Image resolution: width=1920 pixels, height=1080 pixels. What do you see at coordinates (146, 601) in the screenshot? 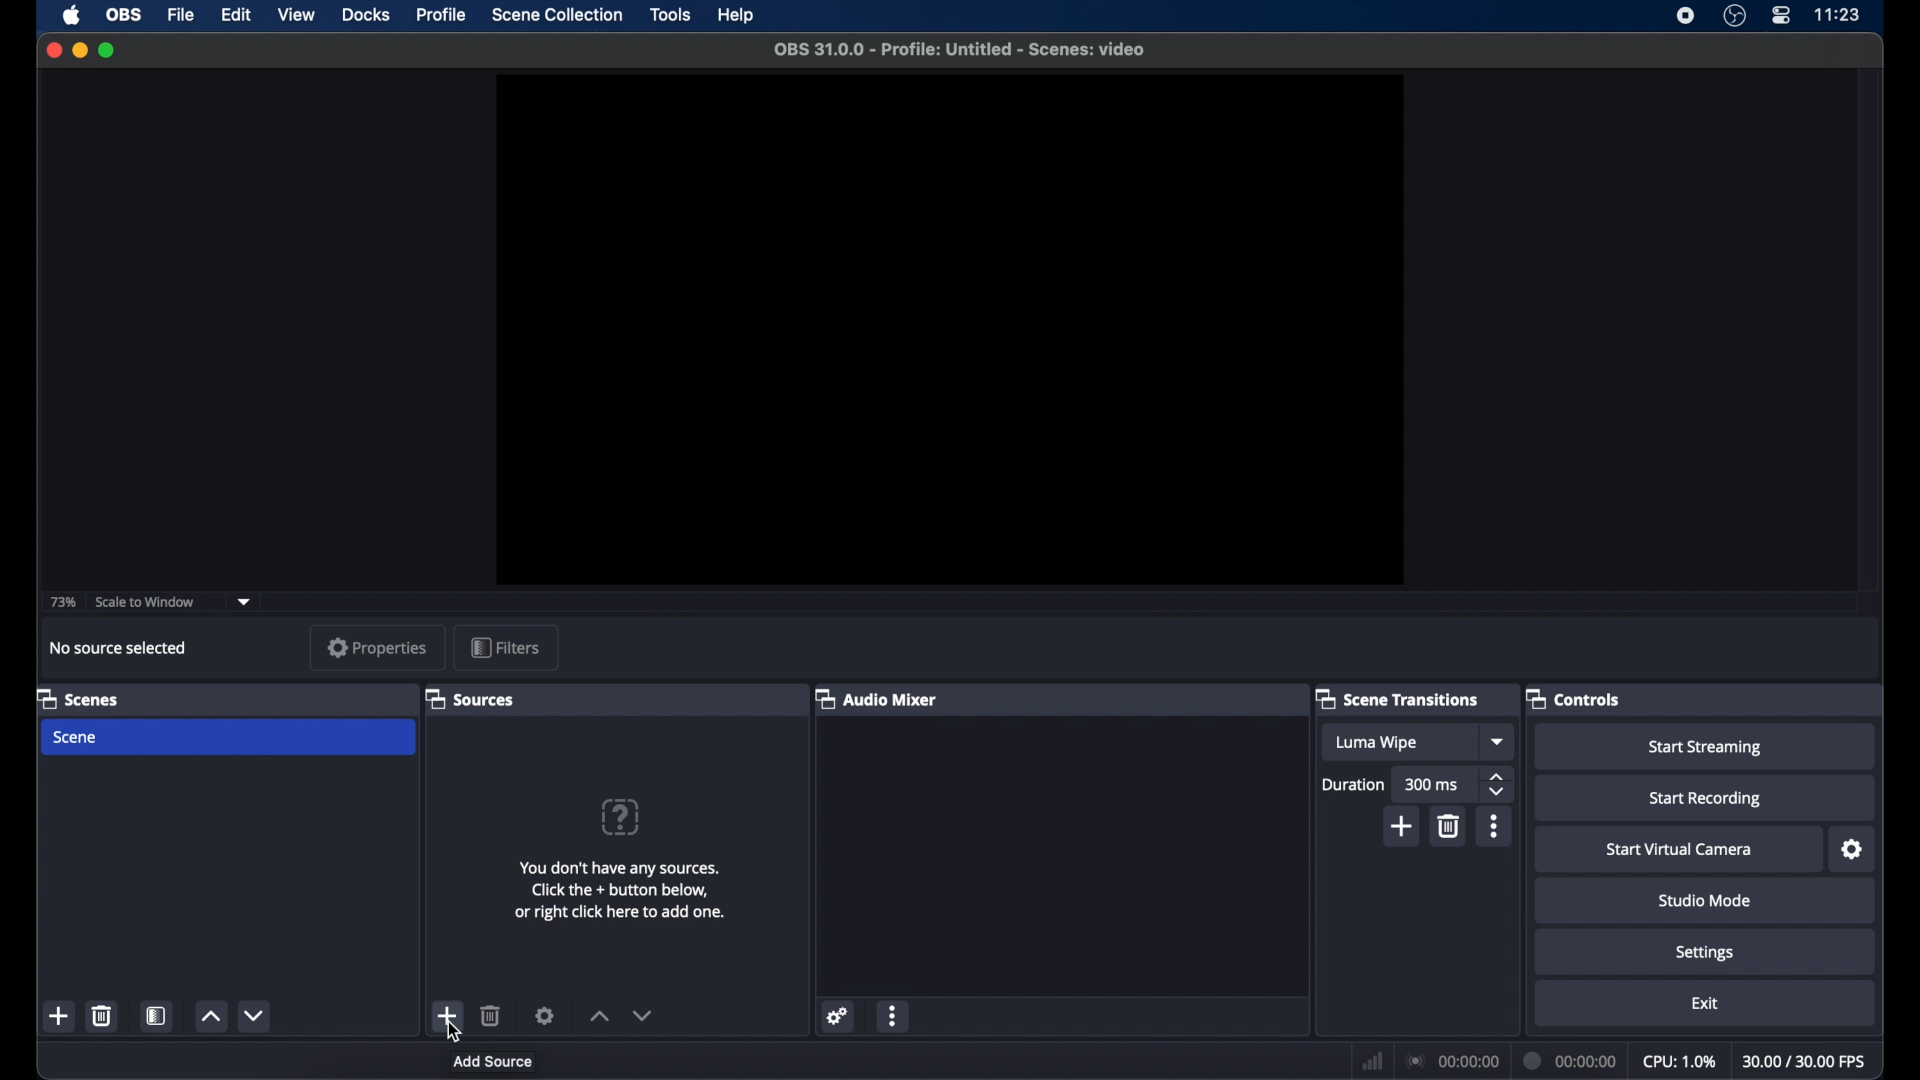
I see `scale to window` at bounding box center [146, 601].